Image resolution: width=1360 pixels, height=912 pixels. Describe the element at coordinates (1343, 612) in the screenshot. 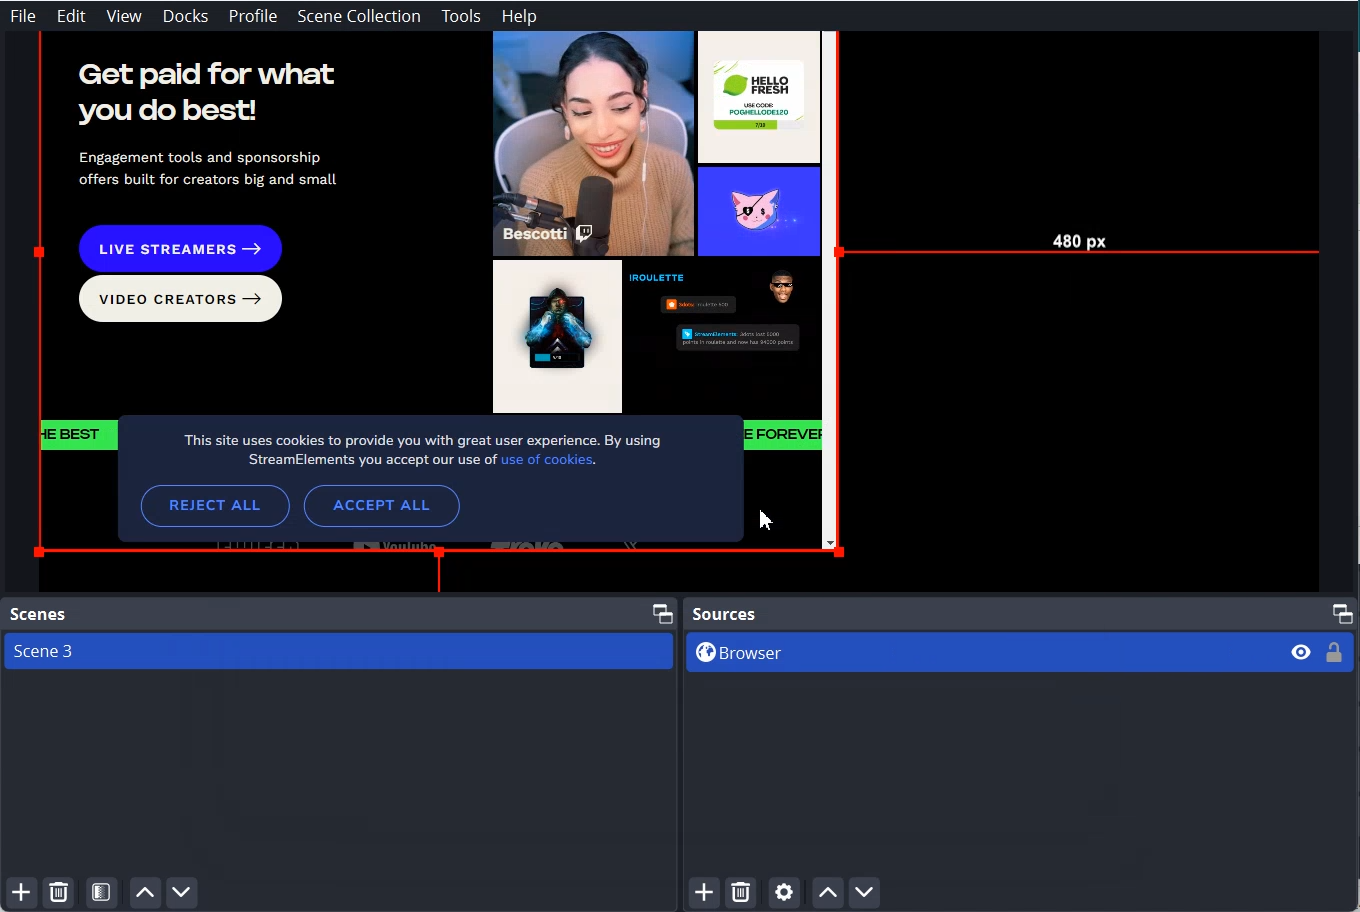

I see `Maximize` at that location.